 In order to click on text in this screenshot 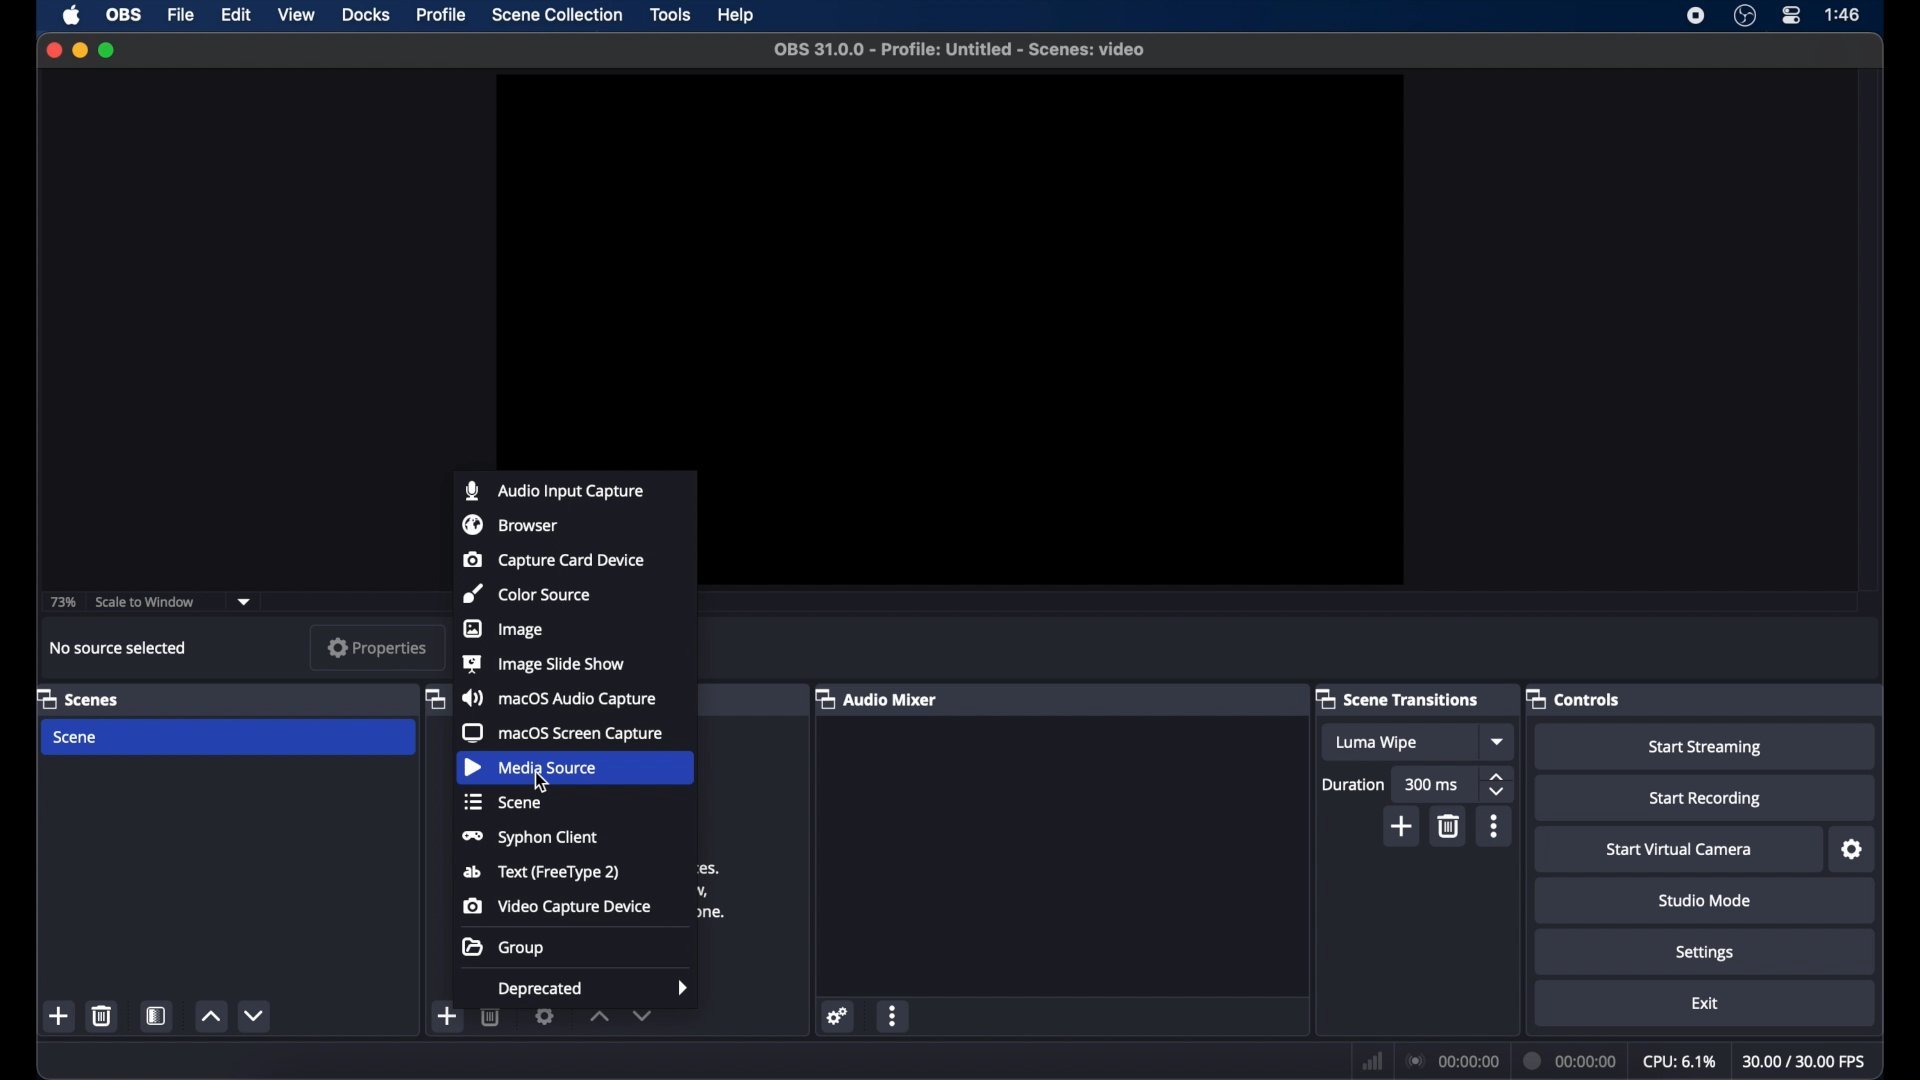, I will do `click(539, 873)`.